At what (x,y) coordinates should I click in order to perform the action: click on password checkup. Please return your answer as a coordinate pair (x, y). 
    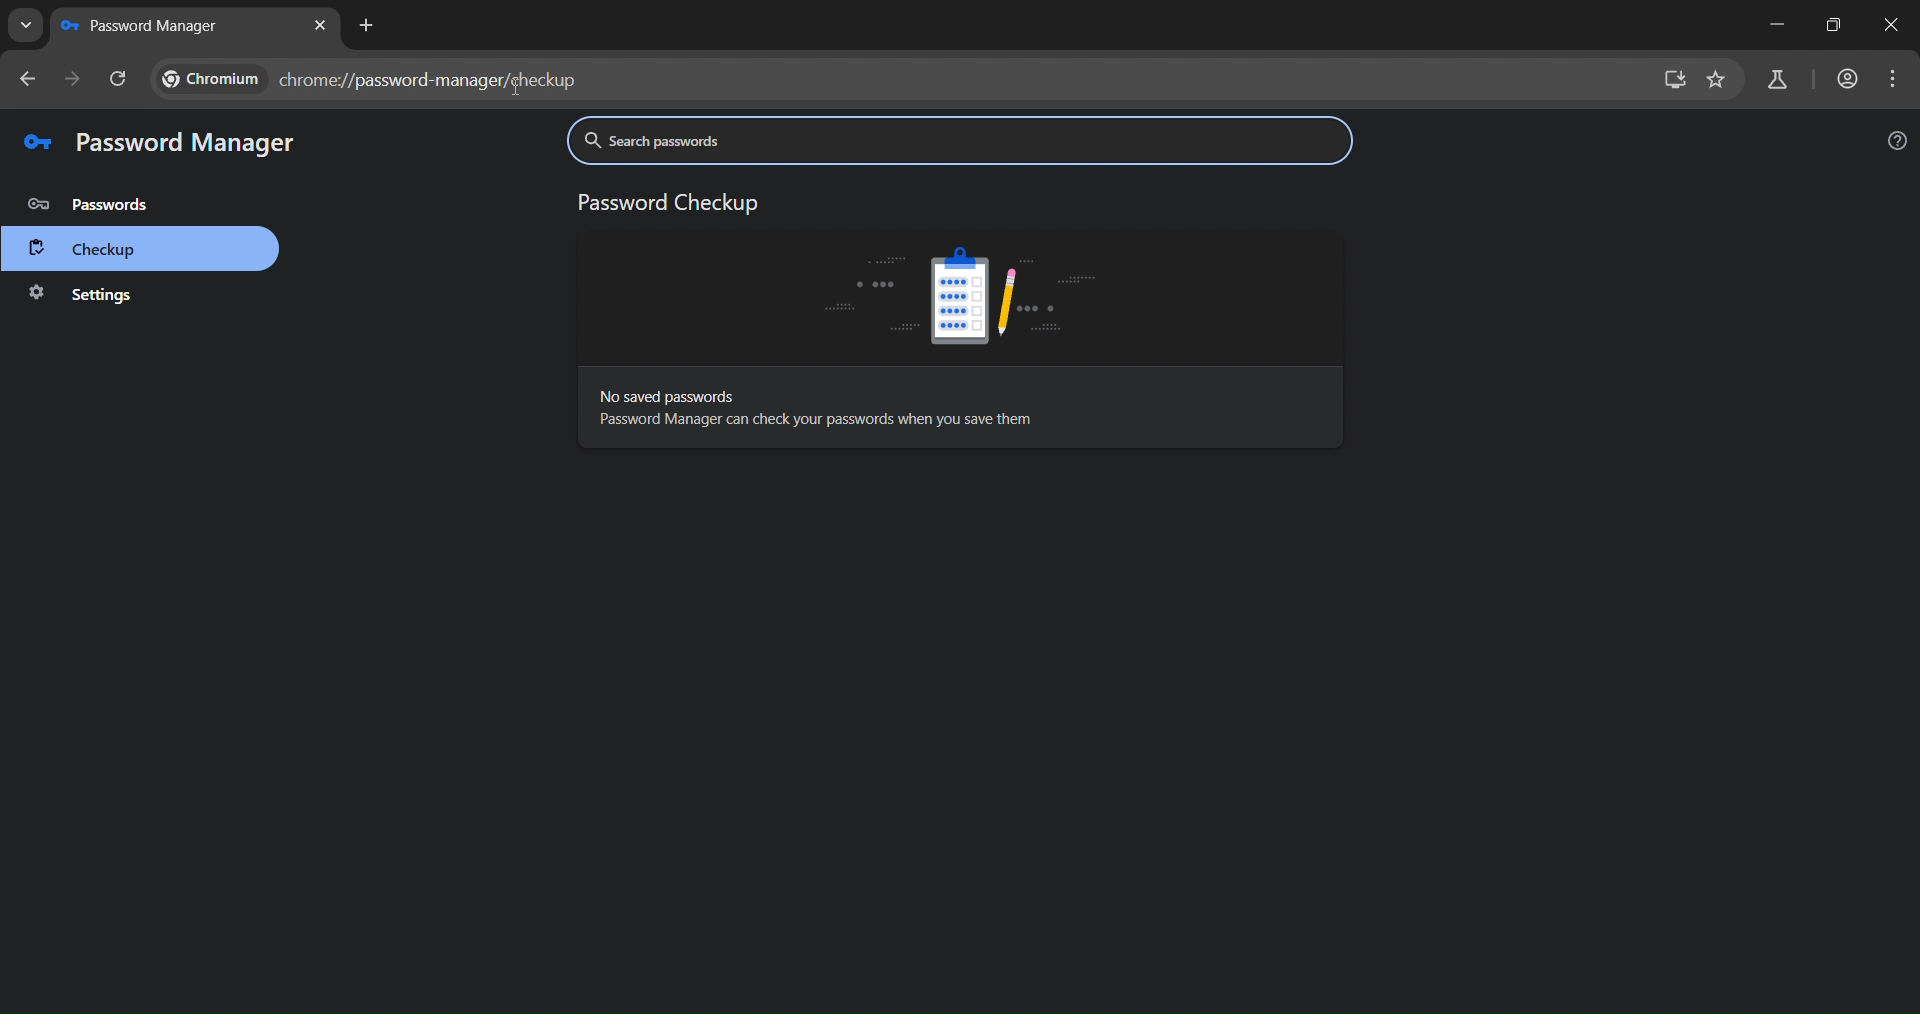
    Looking at the image, I should click on (663, 199).